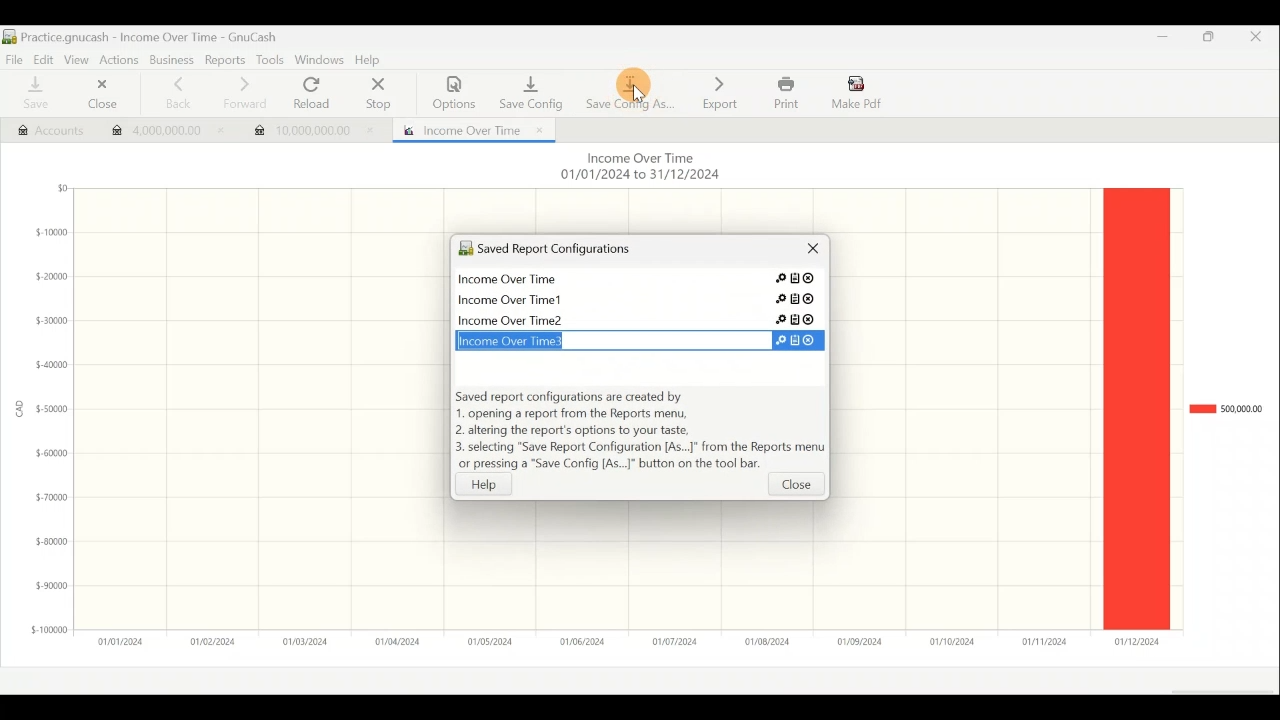  What do you see at coordinates (41, 128) in the screenshot?
I see `Accounts` at bounding box center [41, 128].